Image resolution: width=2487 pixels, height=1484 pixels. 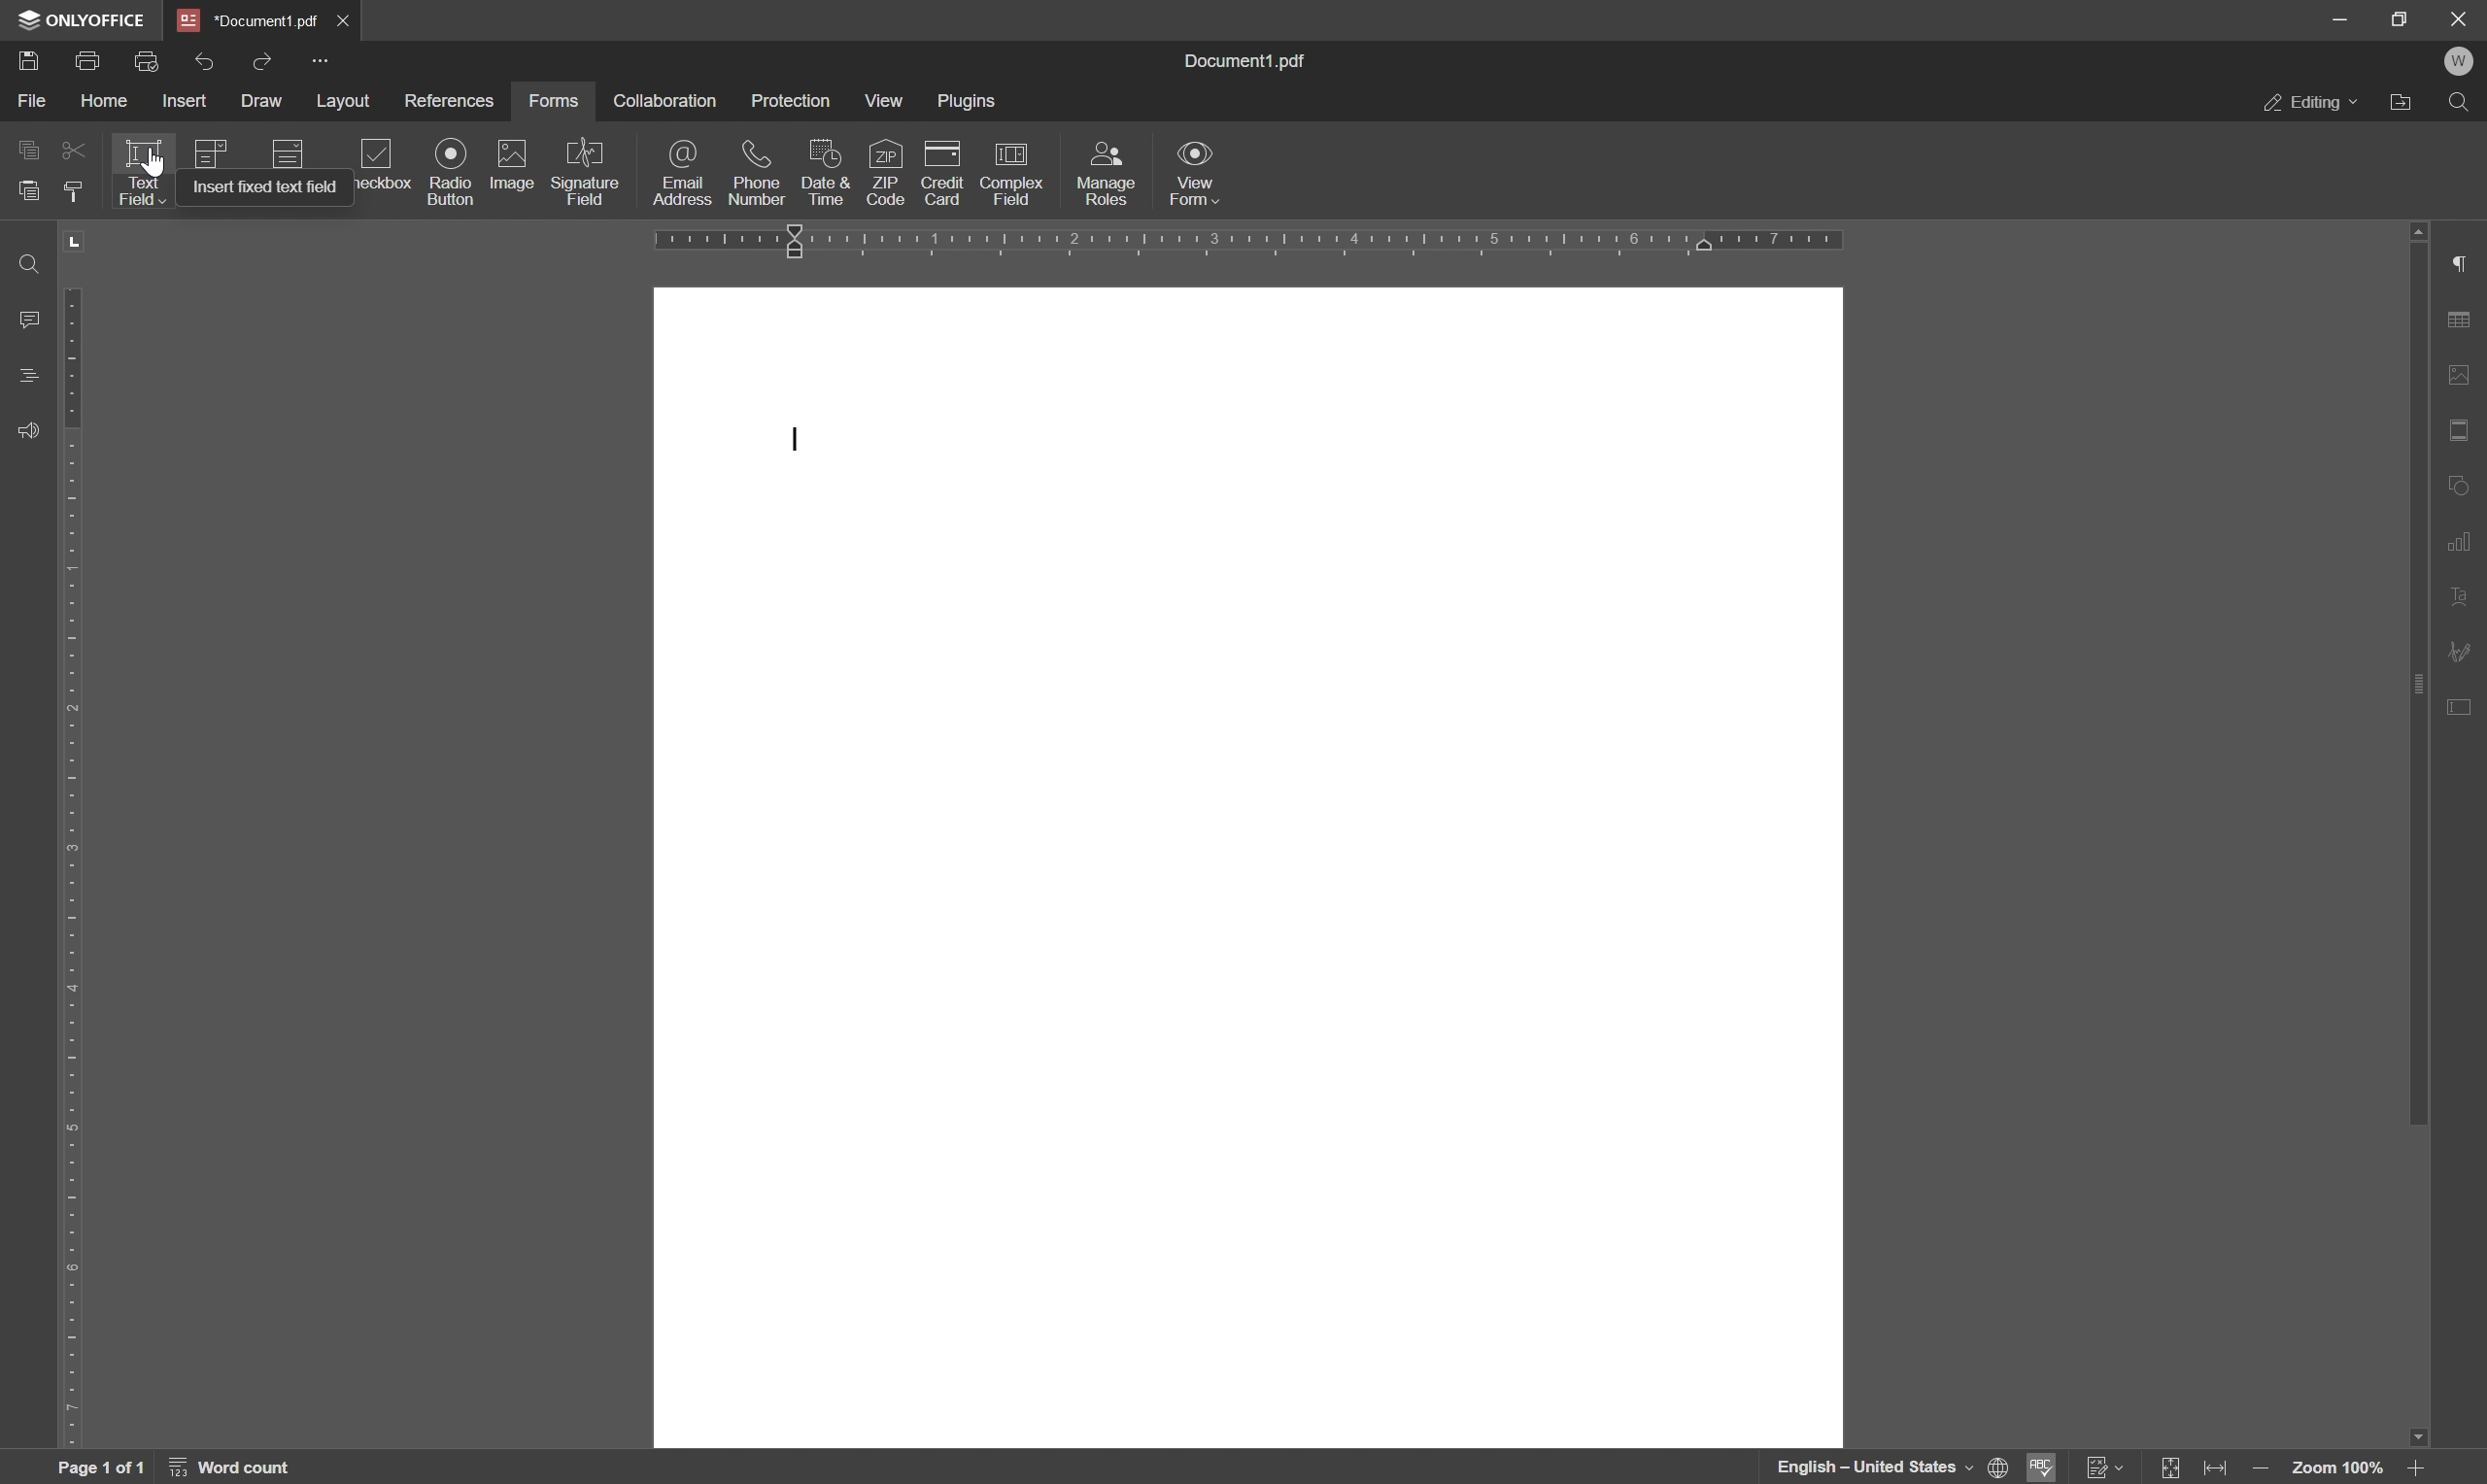 I want to click on form settings, so click(x=2465, y=710).